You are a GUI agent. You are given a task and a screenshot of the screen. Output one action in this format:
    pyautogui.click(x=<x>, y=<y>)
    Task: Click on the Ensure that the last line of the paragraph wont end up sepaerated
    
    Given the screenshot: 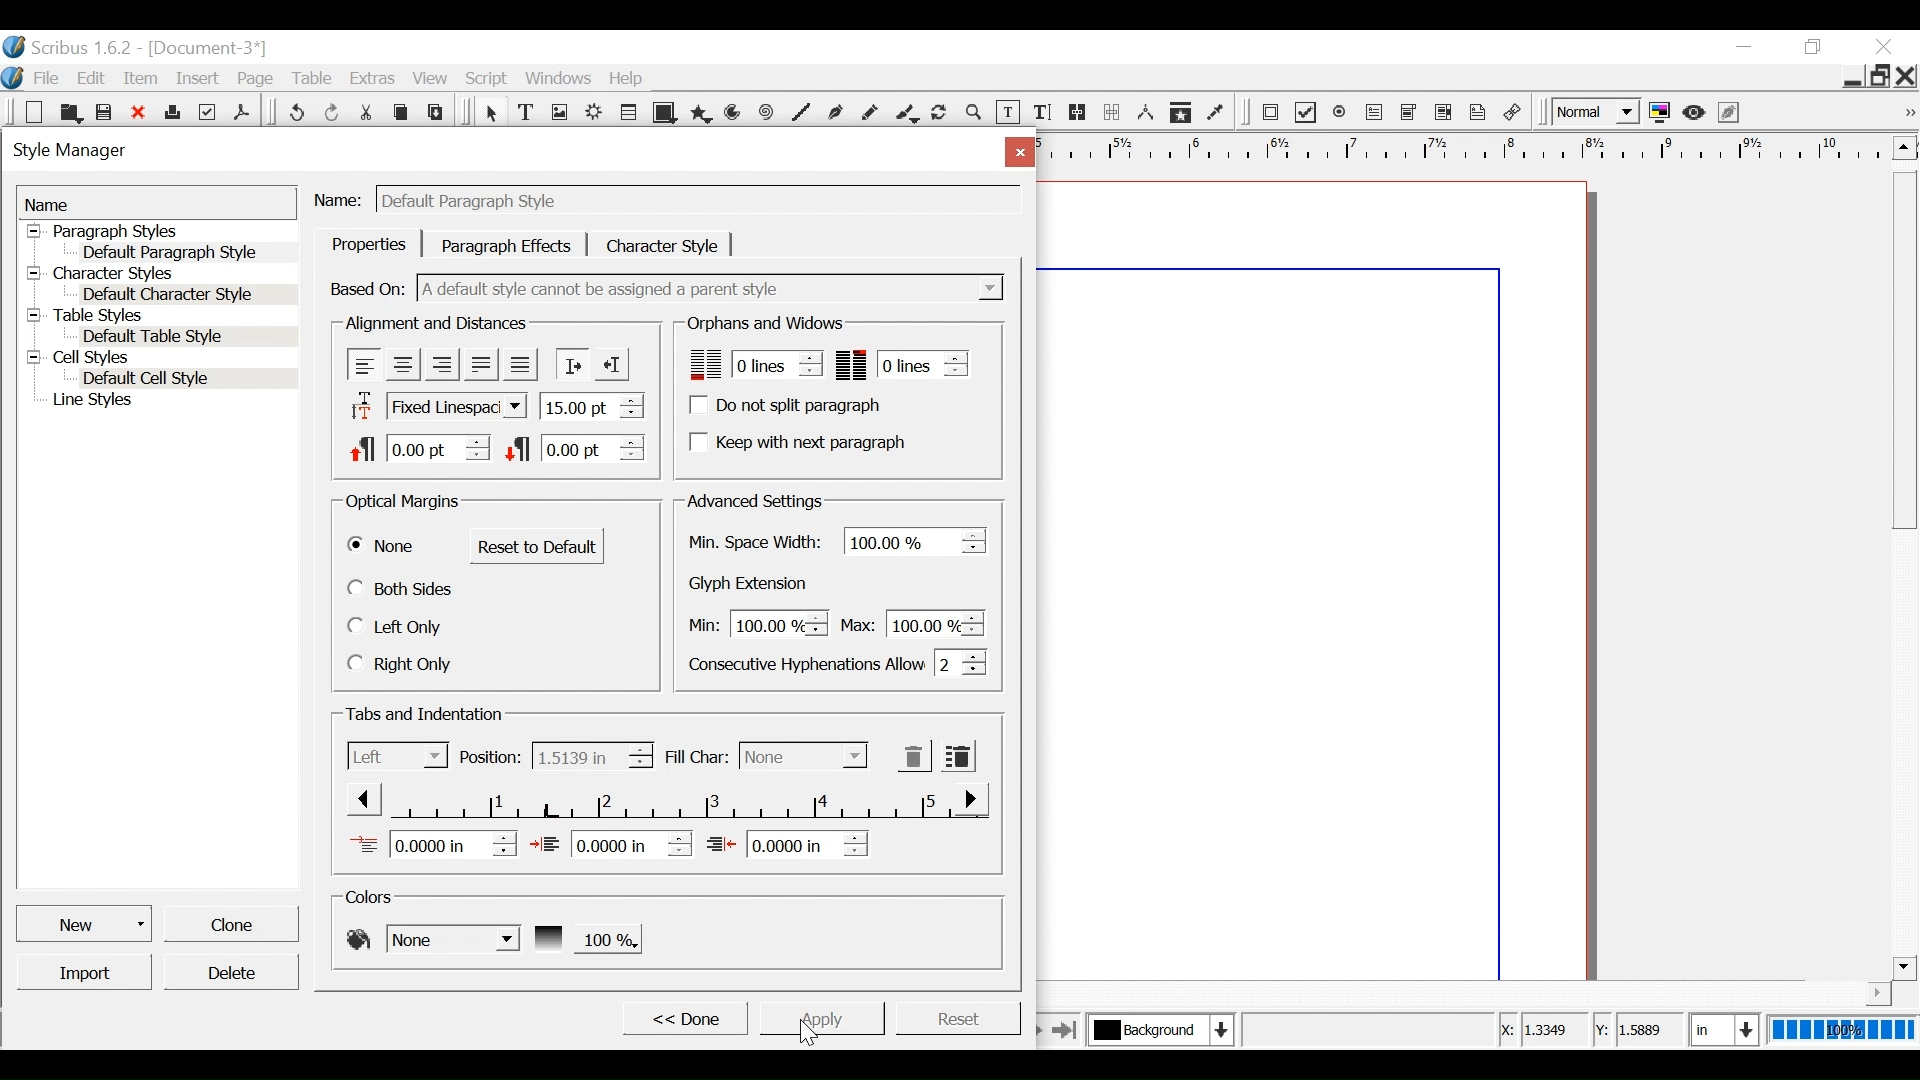 What is the action you would take?
    pyautogui.click(x=903, y=364)
    